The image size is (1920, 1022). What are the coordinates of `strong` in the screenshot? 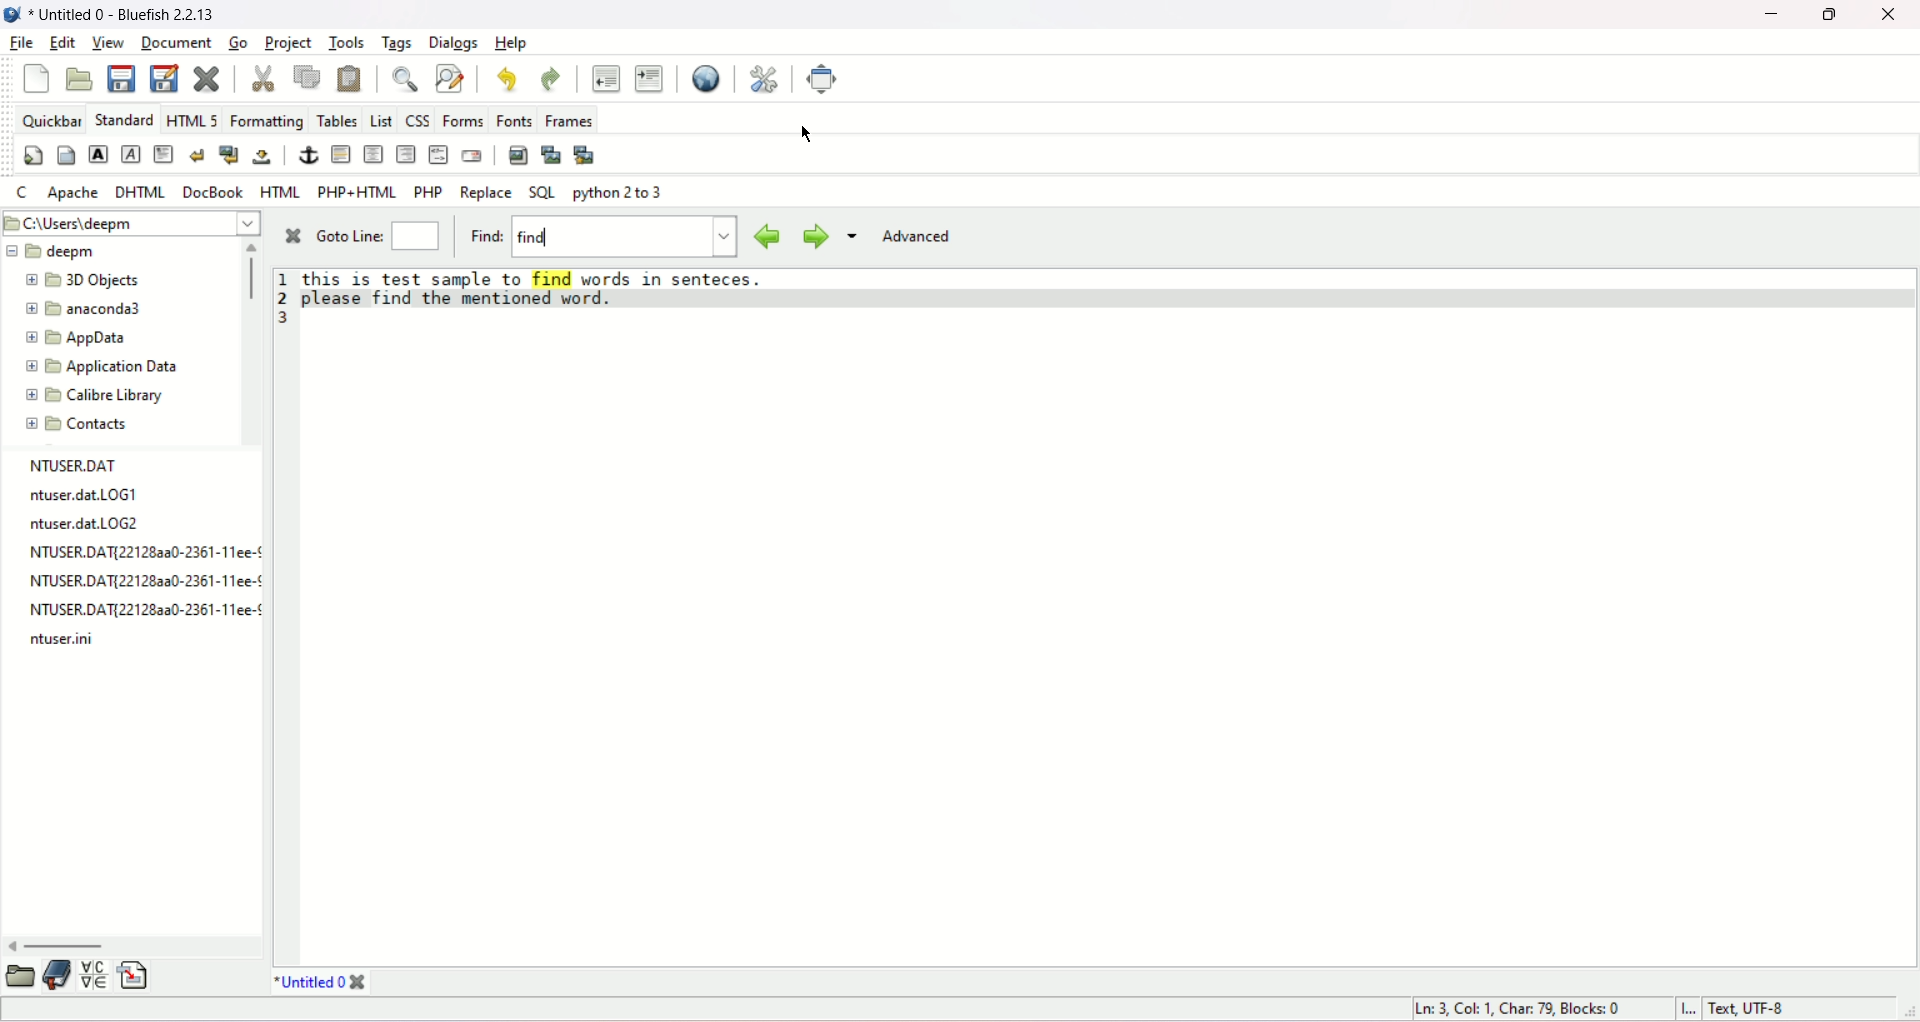 It's located at (96, 152).